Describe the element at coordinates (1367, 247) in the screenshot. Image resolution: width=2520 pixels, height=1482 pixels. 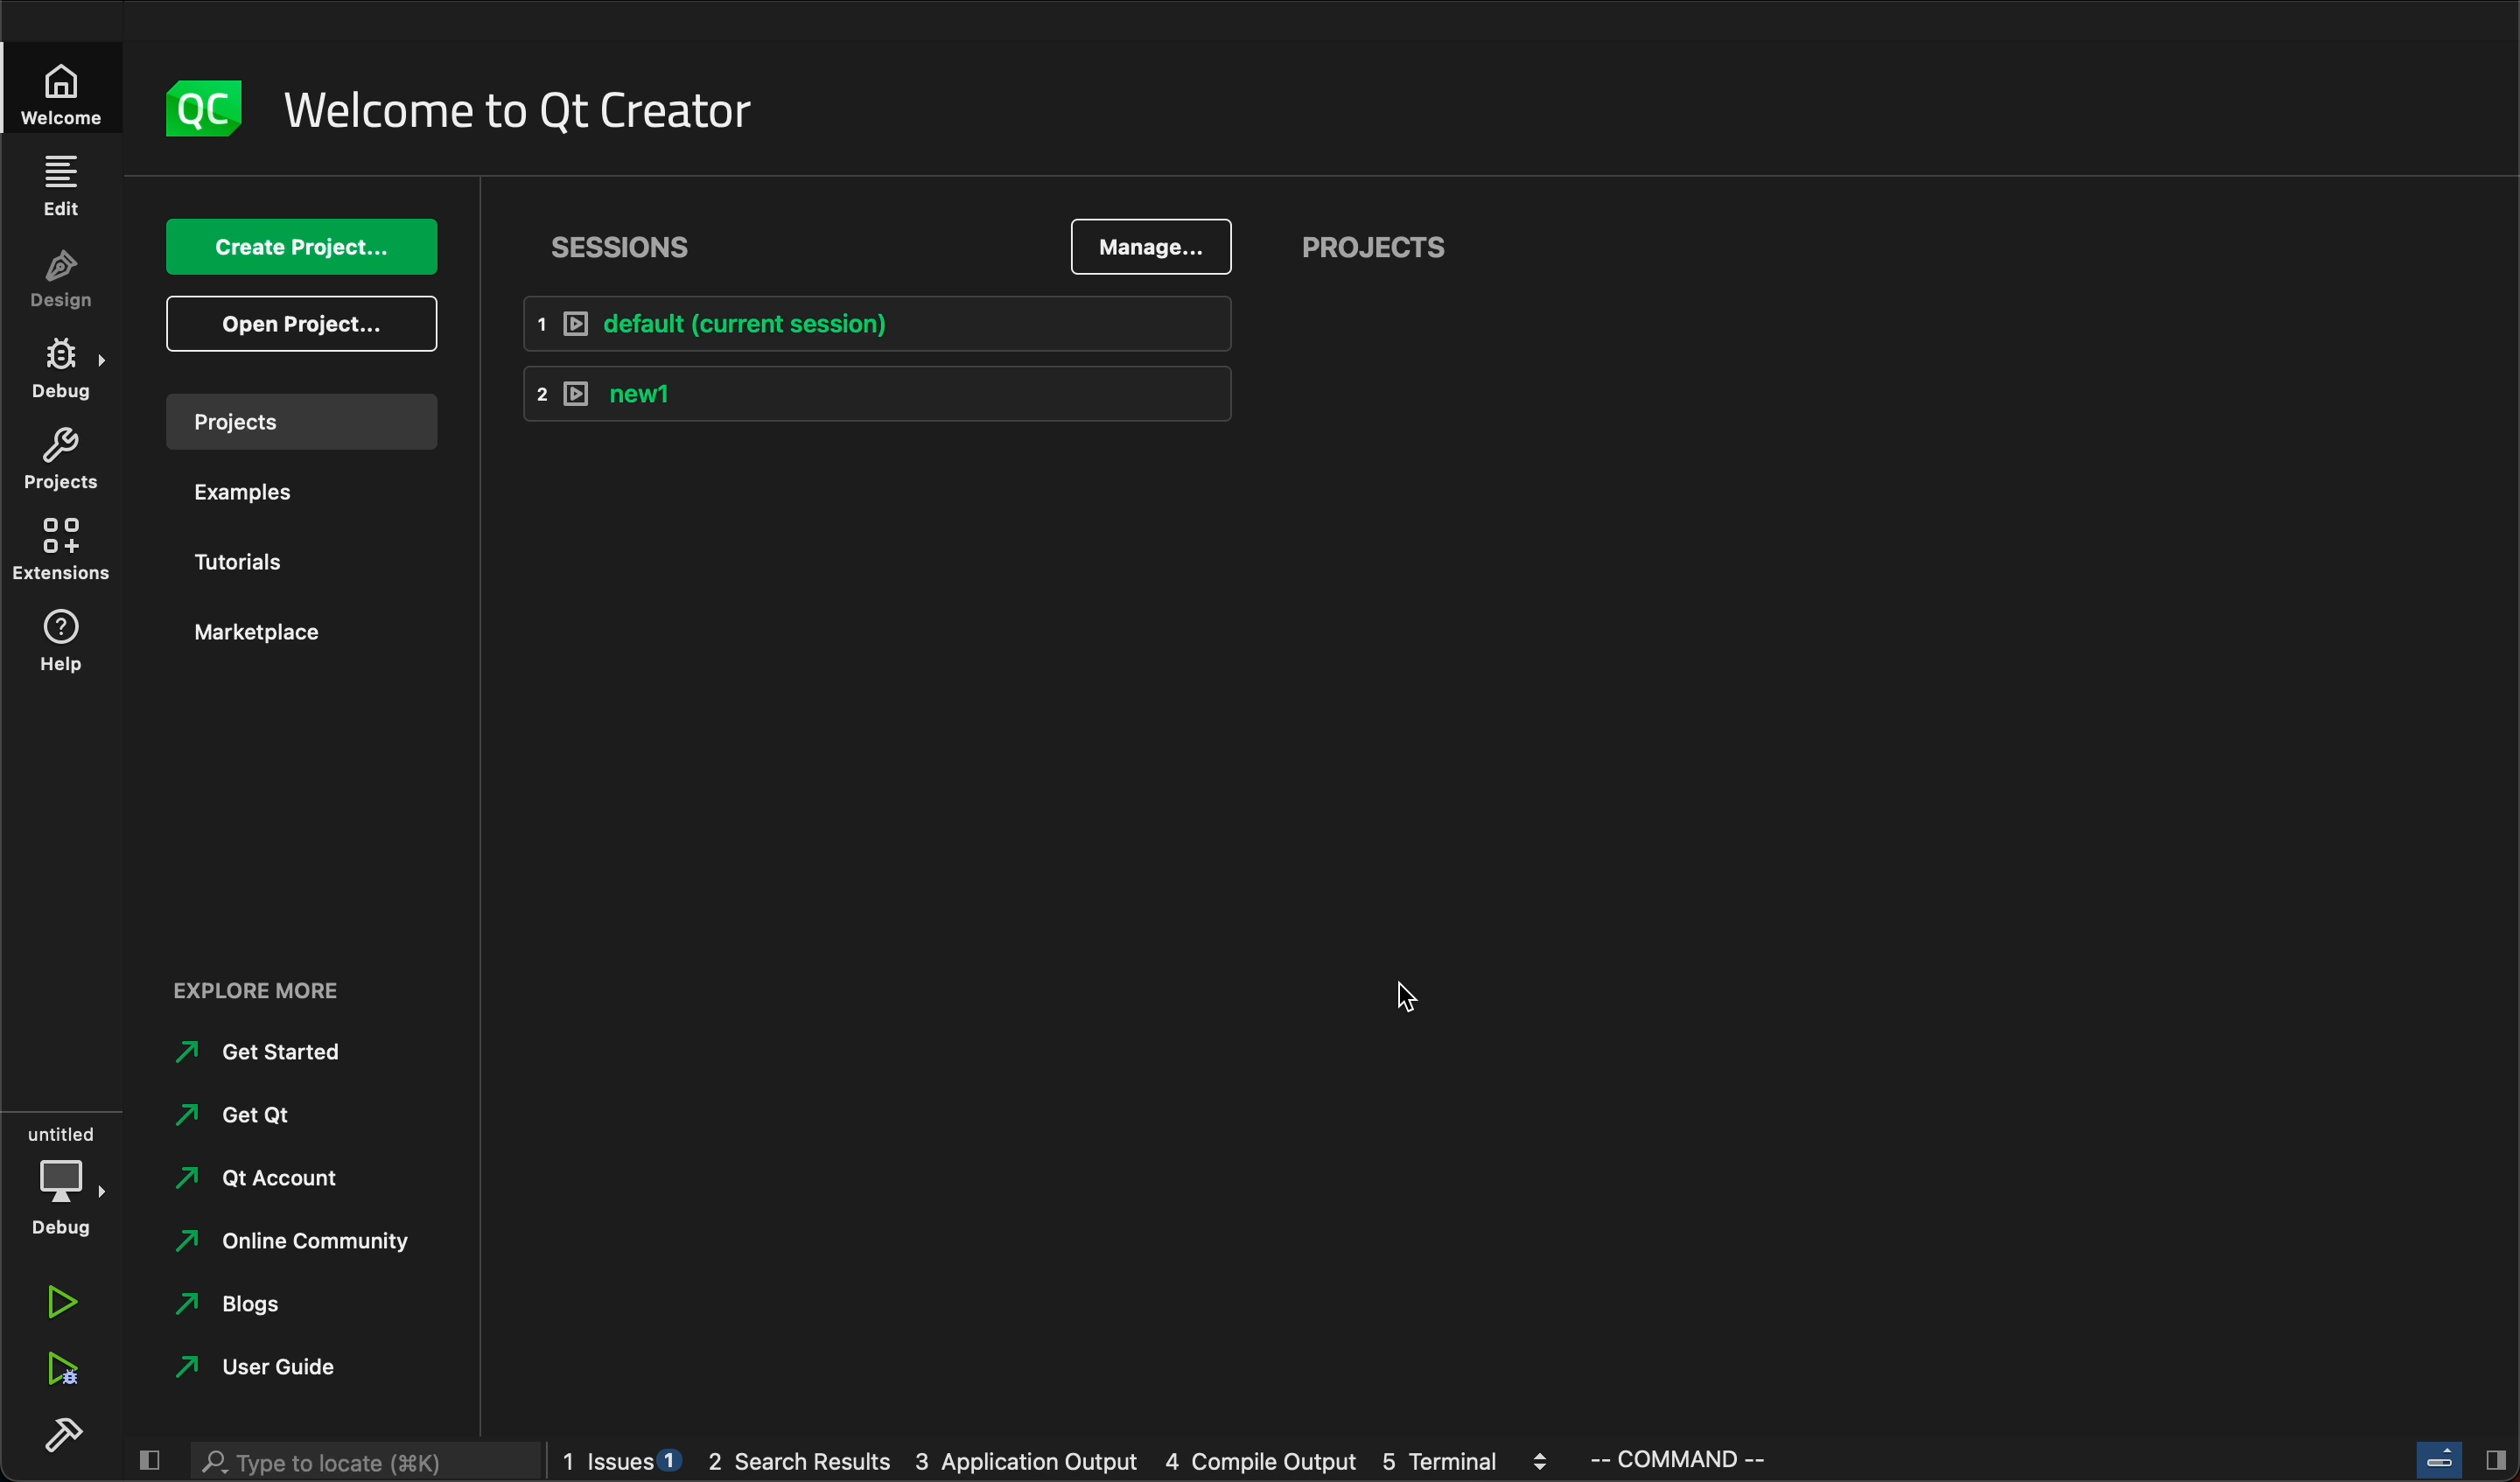
I see `projects` at that location.